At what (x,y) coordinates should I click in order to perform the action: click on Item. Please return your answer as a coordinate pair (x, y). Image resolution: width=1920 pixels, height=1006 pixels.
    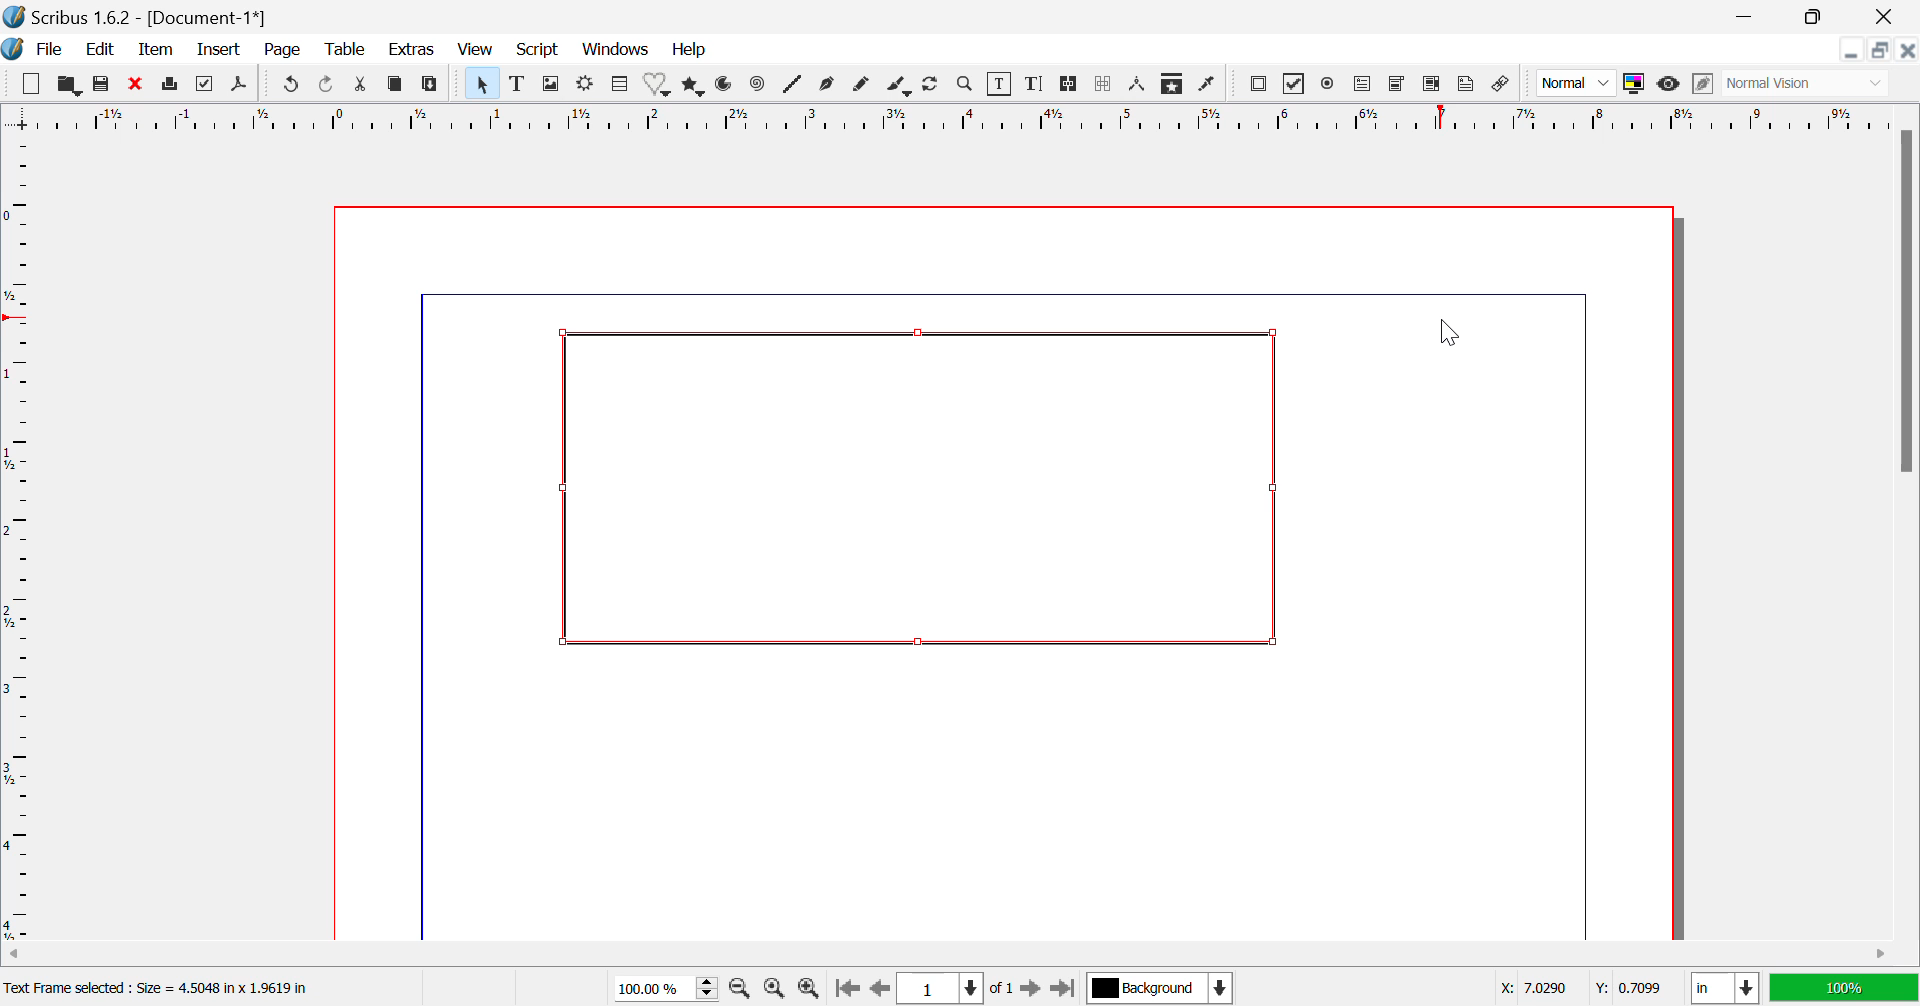
    Looking at the image, I should click on (156, 52).